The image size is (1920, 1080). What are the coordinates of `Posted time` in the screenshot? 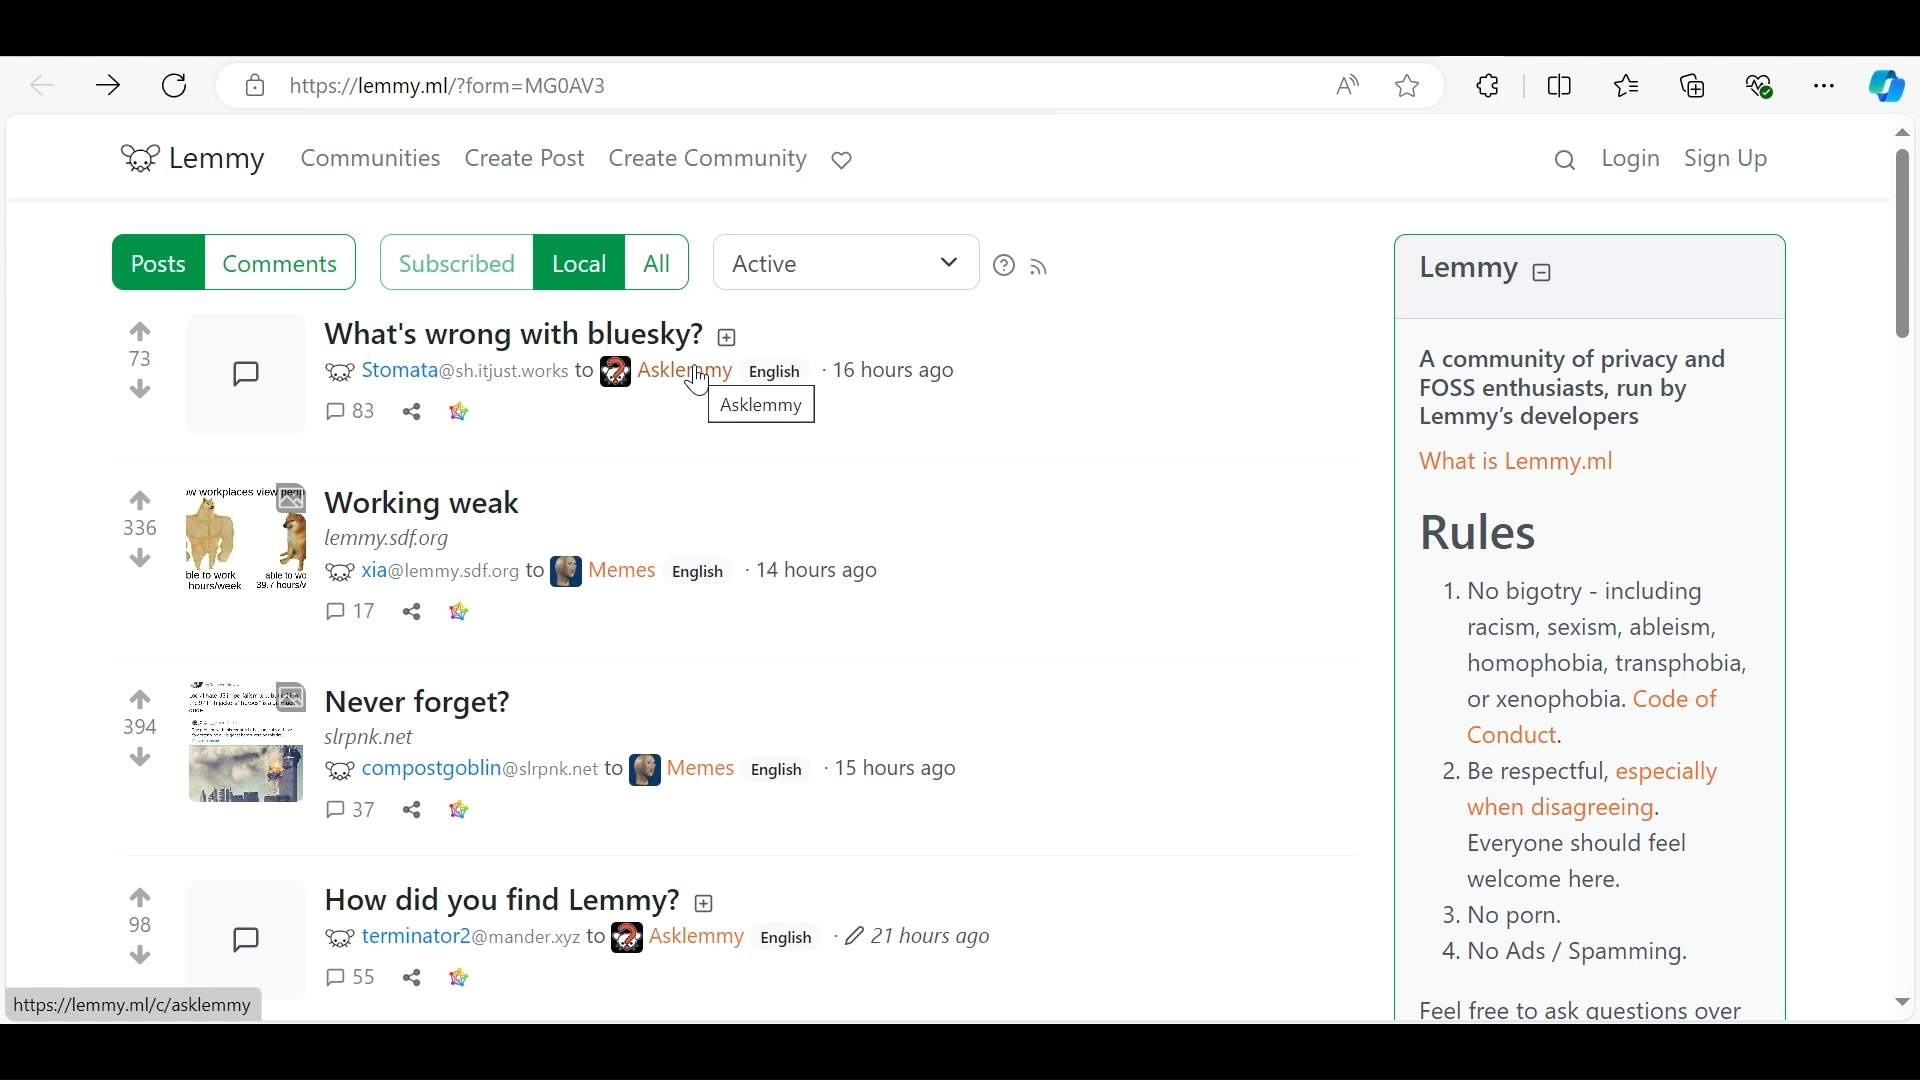 It's located at (915, 938).